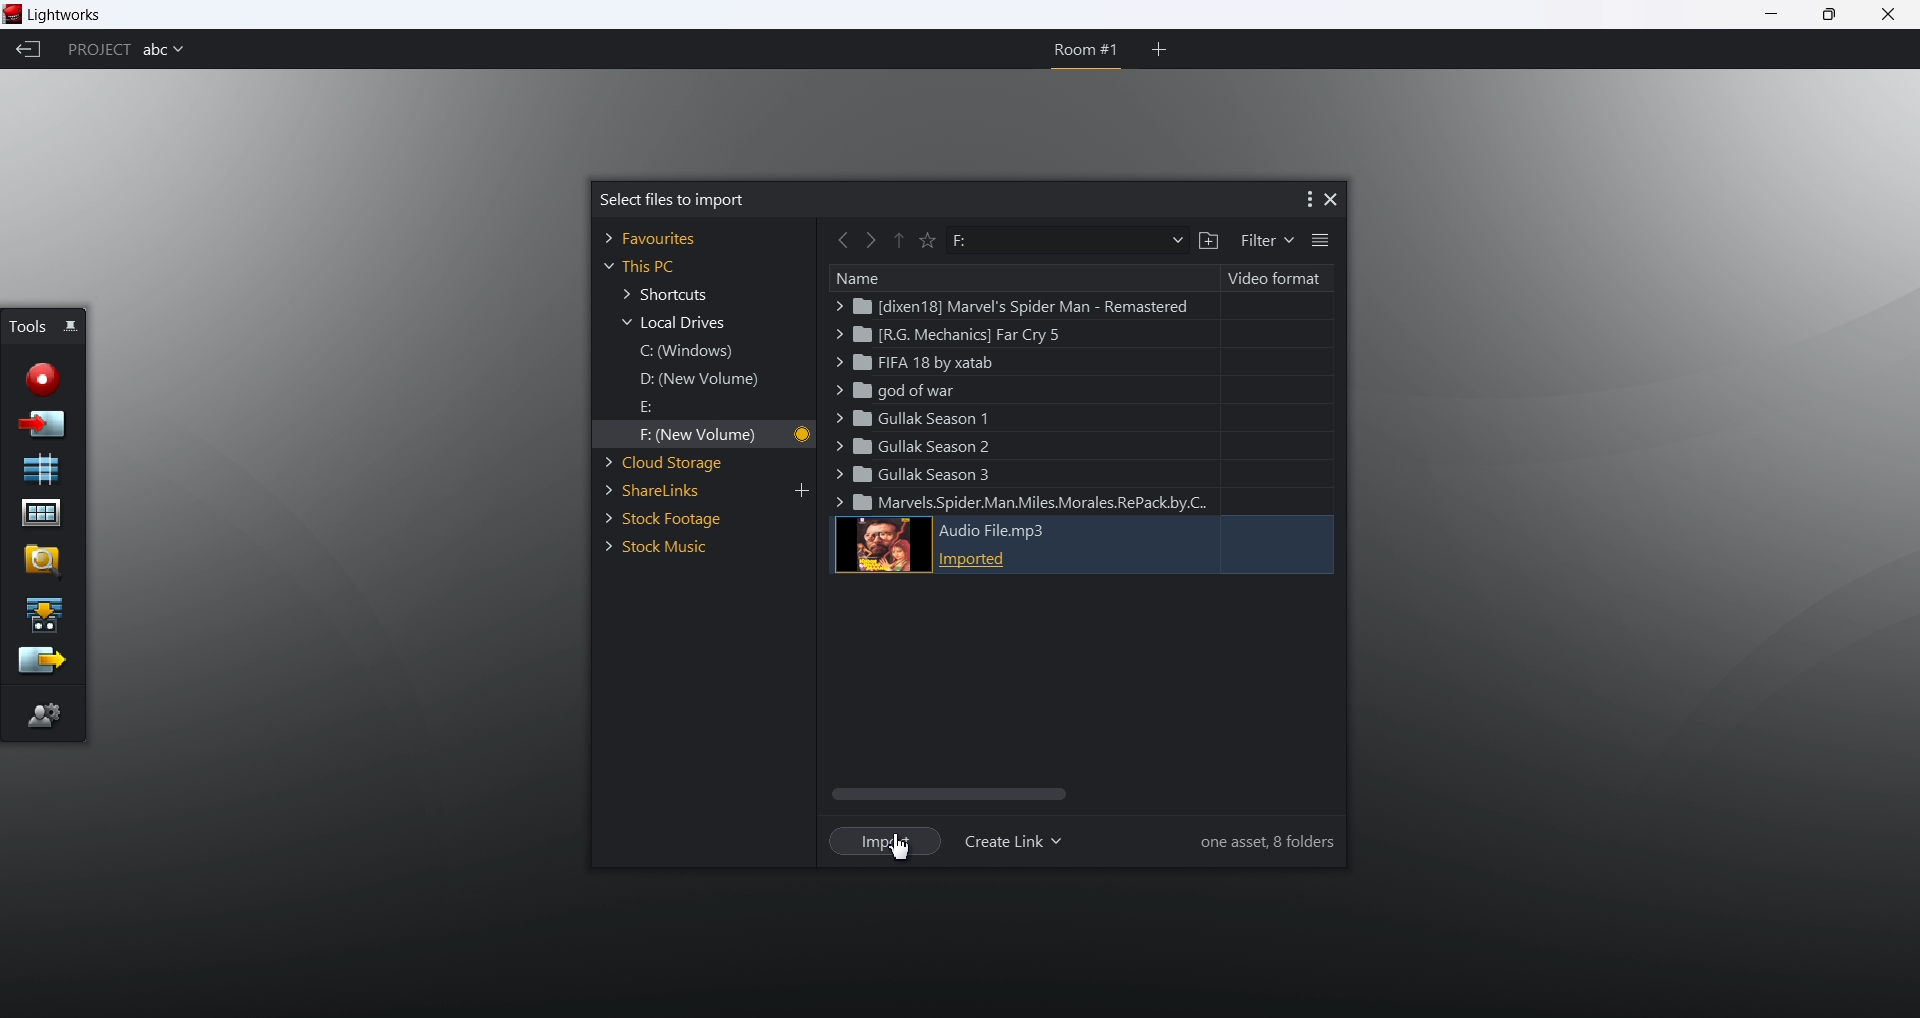 The height and width of the screenshot is (1018, 1920). What do you see at coordinates (44, 423) in the screenshot?
I see `import` at bounding box center [44, 423].